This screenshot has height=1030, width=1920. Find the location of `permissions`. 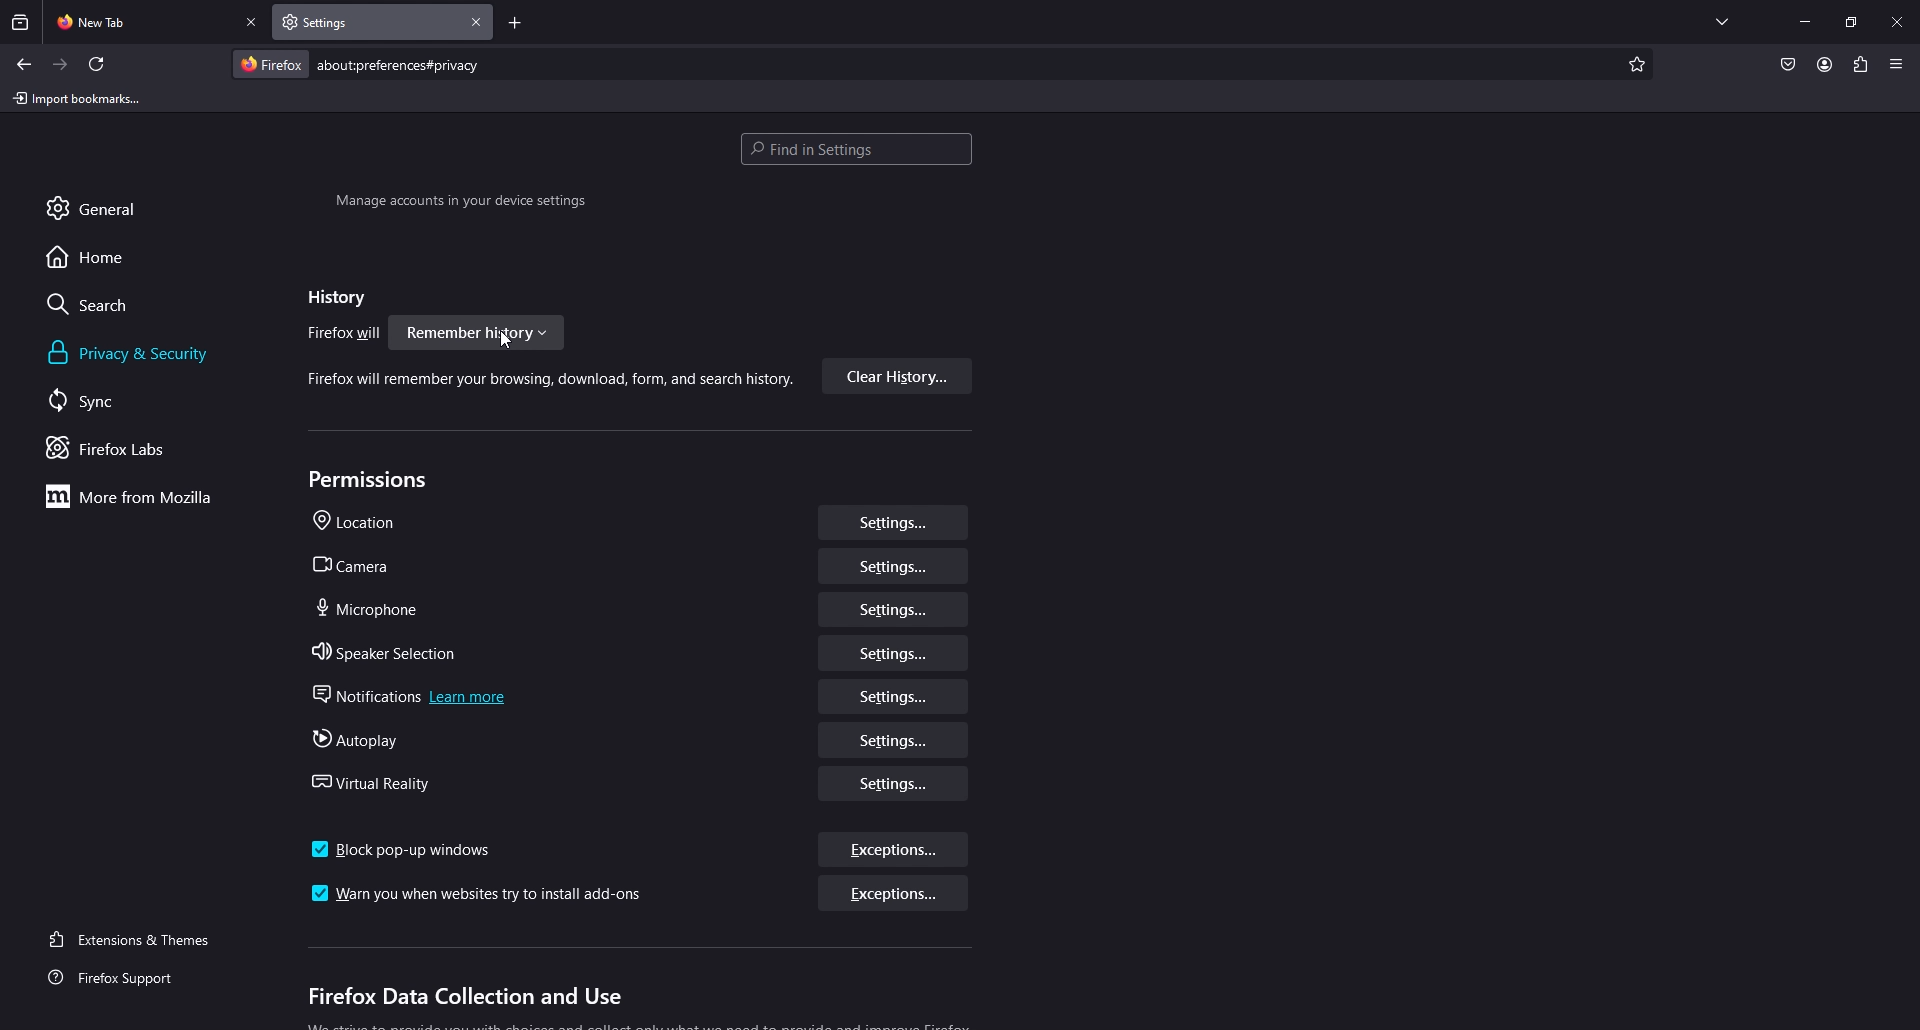

permissions is located at coordinates (373, 480).